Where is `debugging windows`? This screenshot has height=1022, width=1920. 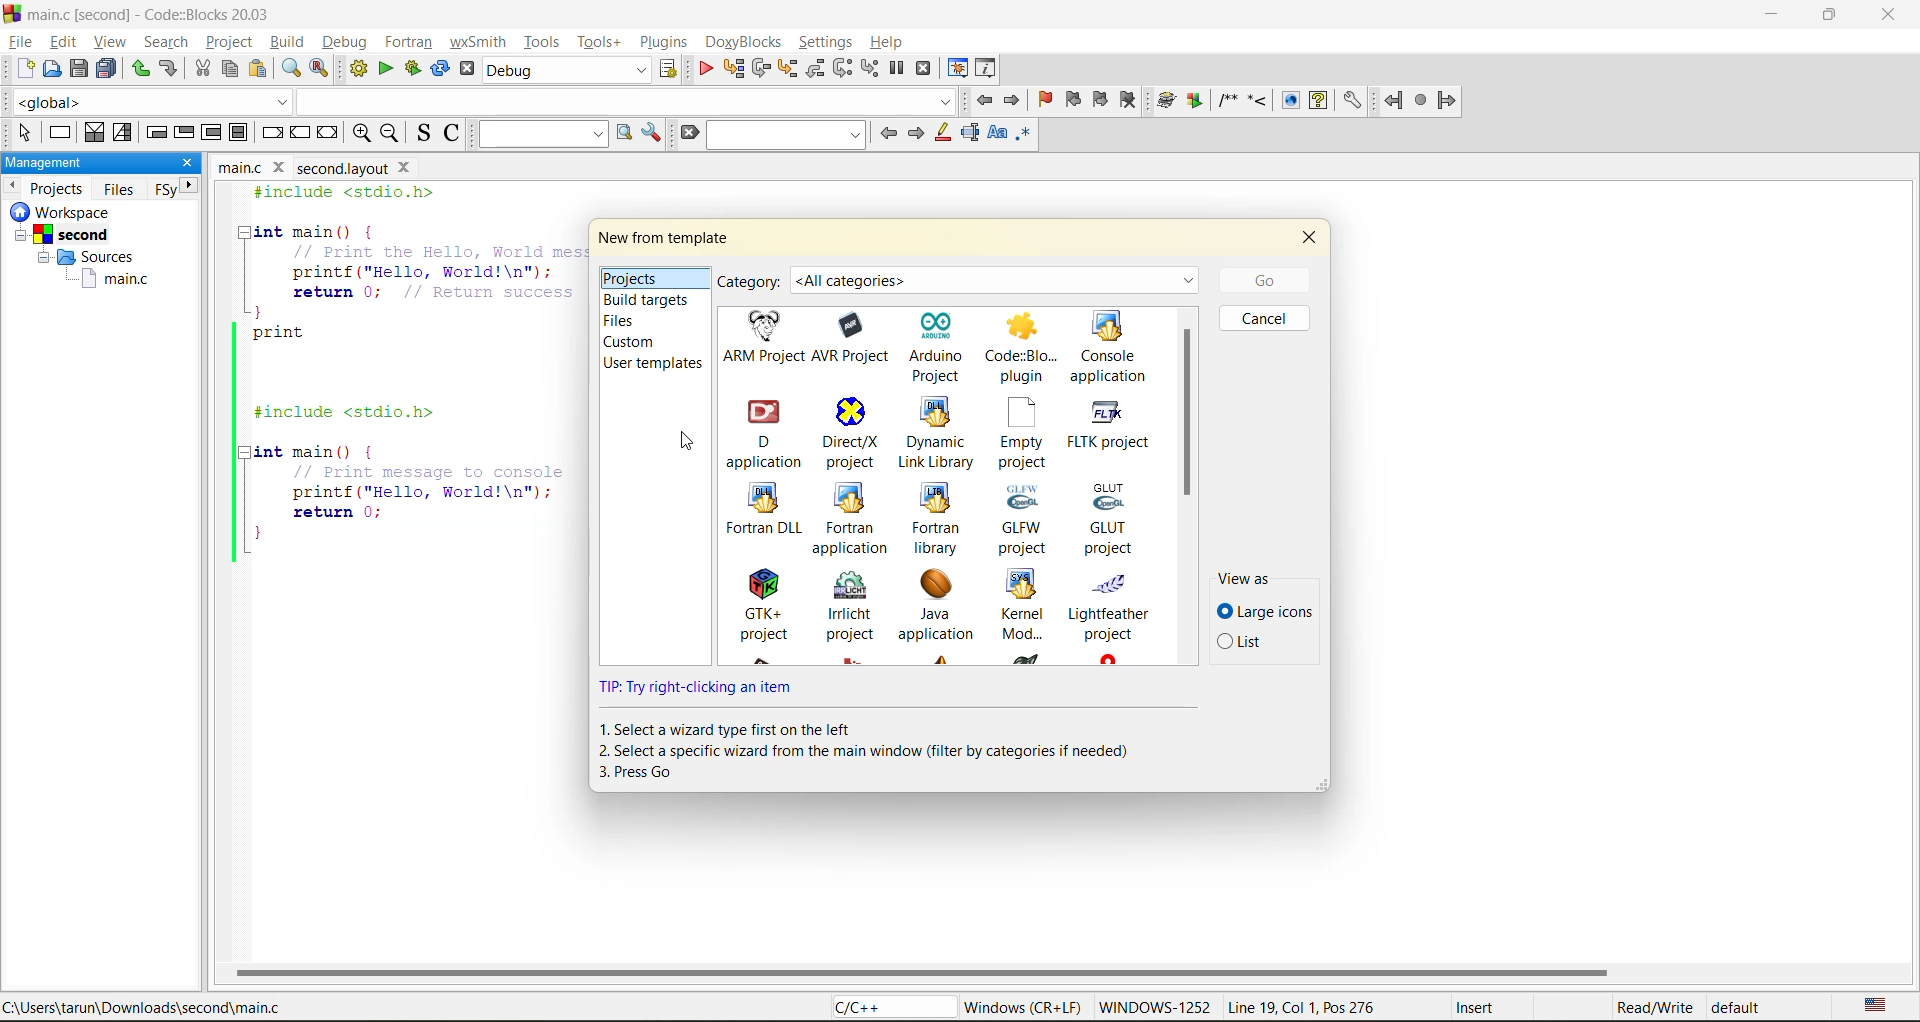 debugging windows is located at coordinates (957, 70).